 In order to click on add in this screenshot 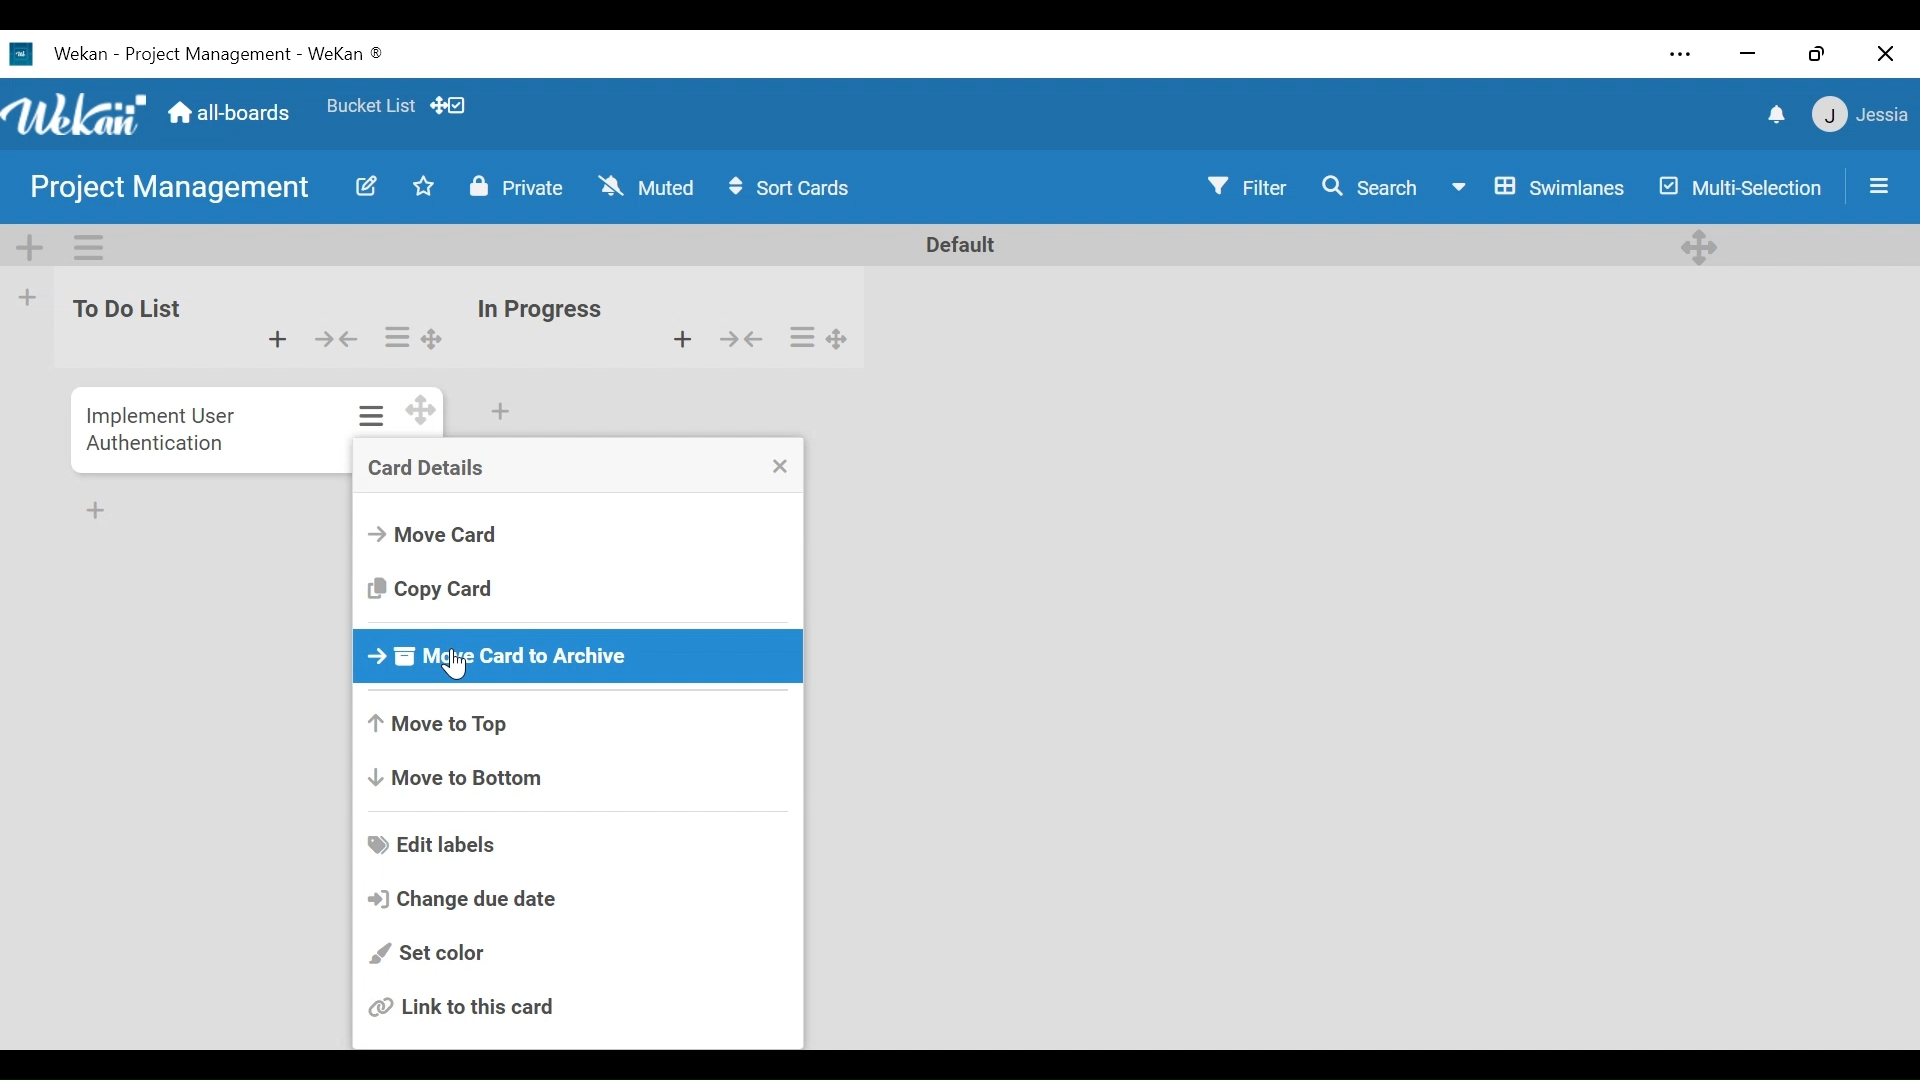, I will do `click(275, 342)`.